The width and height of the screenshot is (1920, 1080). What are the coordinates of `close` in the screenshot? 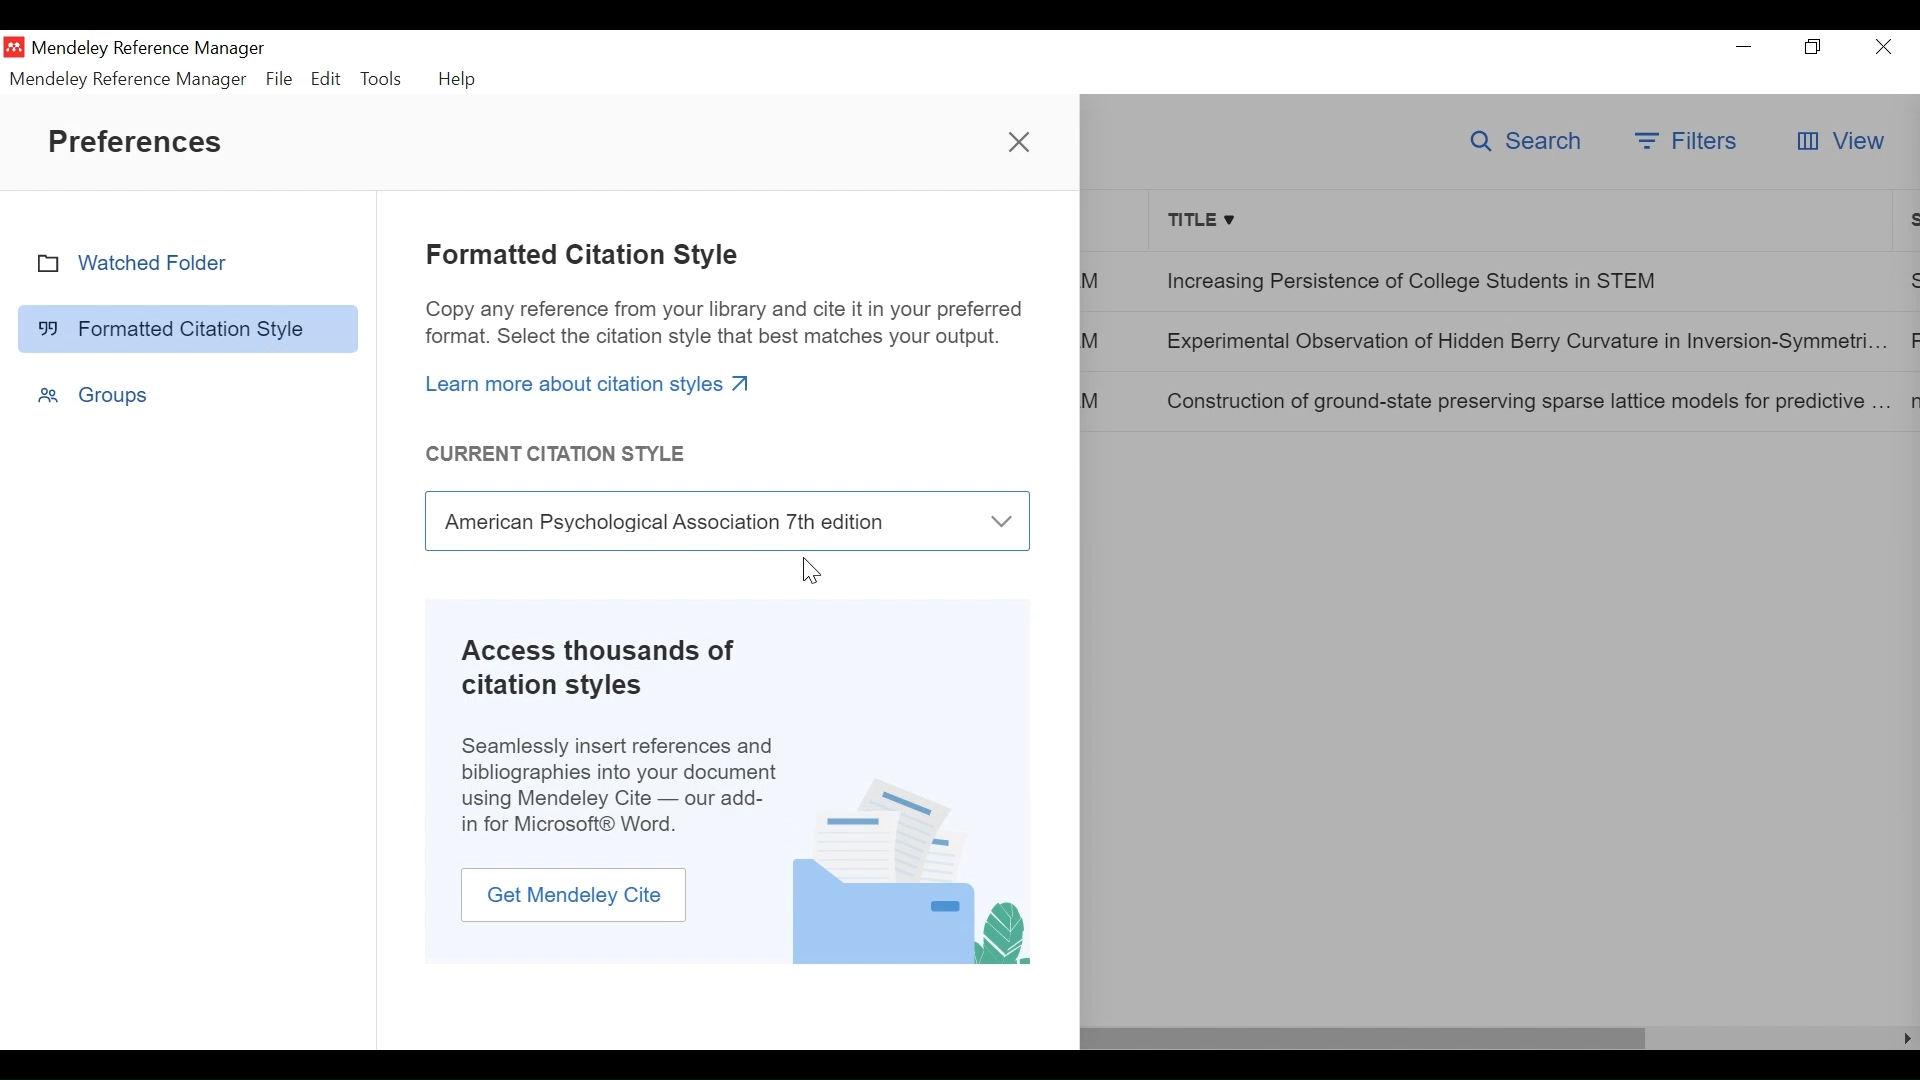 It's located at (1022, 146).